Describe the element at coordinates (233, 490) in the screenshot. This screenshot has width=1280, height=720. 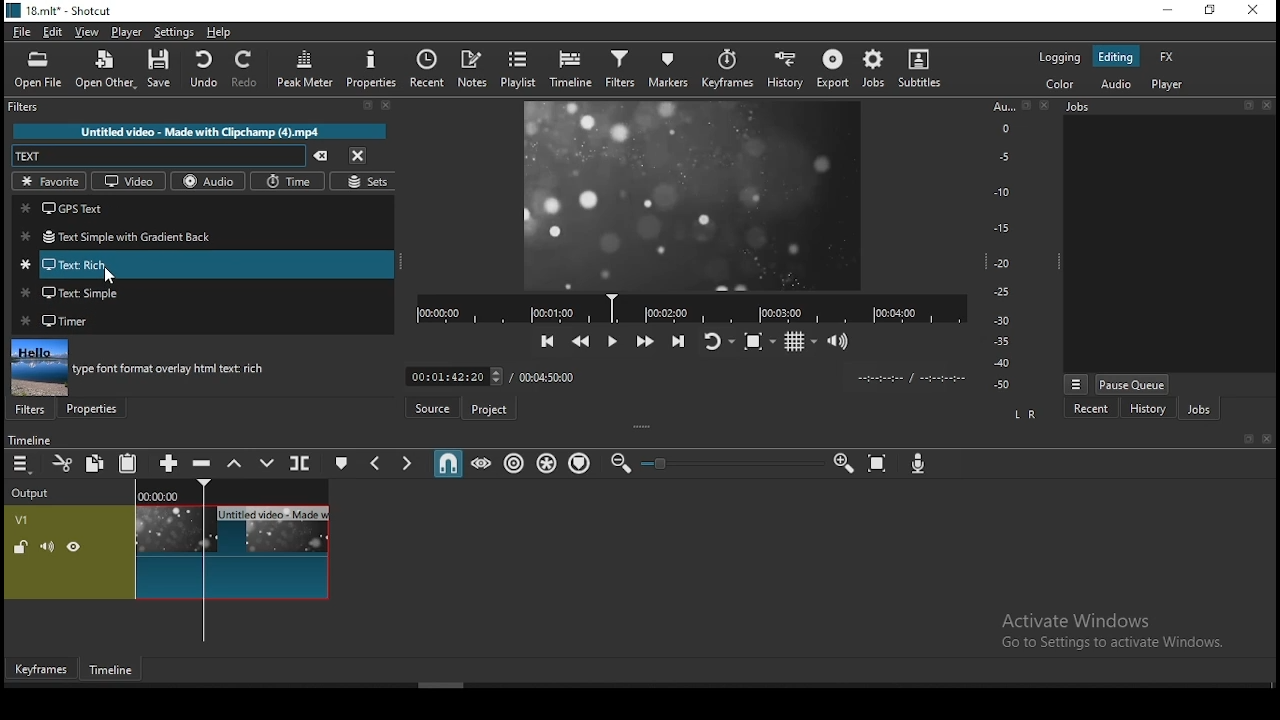
I see `Timeline` at that location.